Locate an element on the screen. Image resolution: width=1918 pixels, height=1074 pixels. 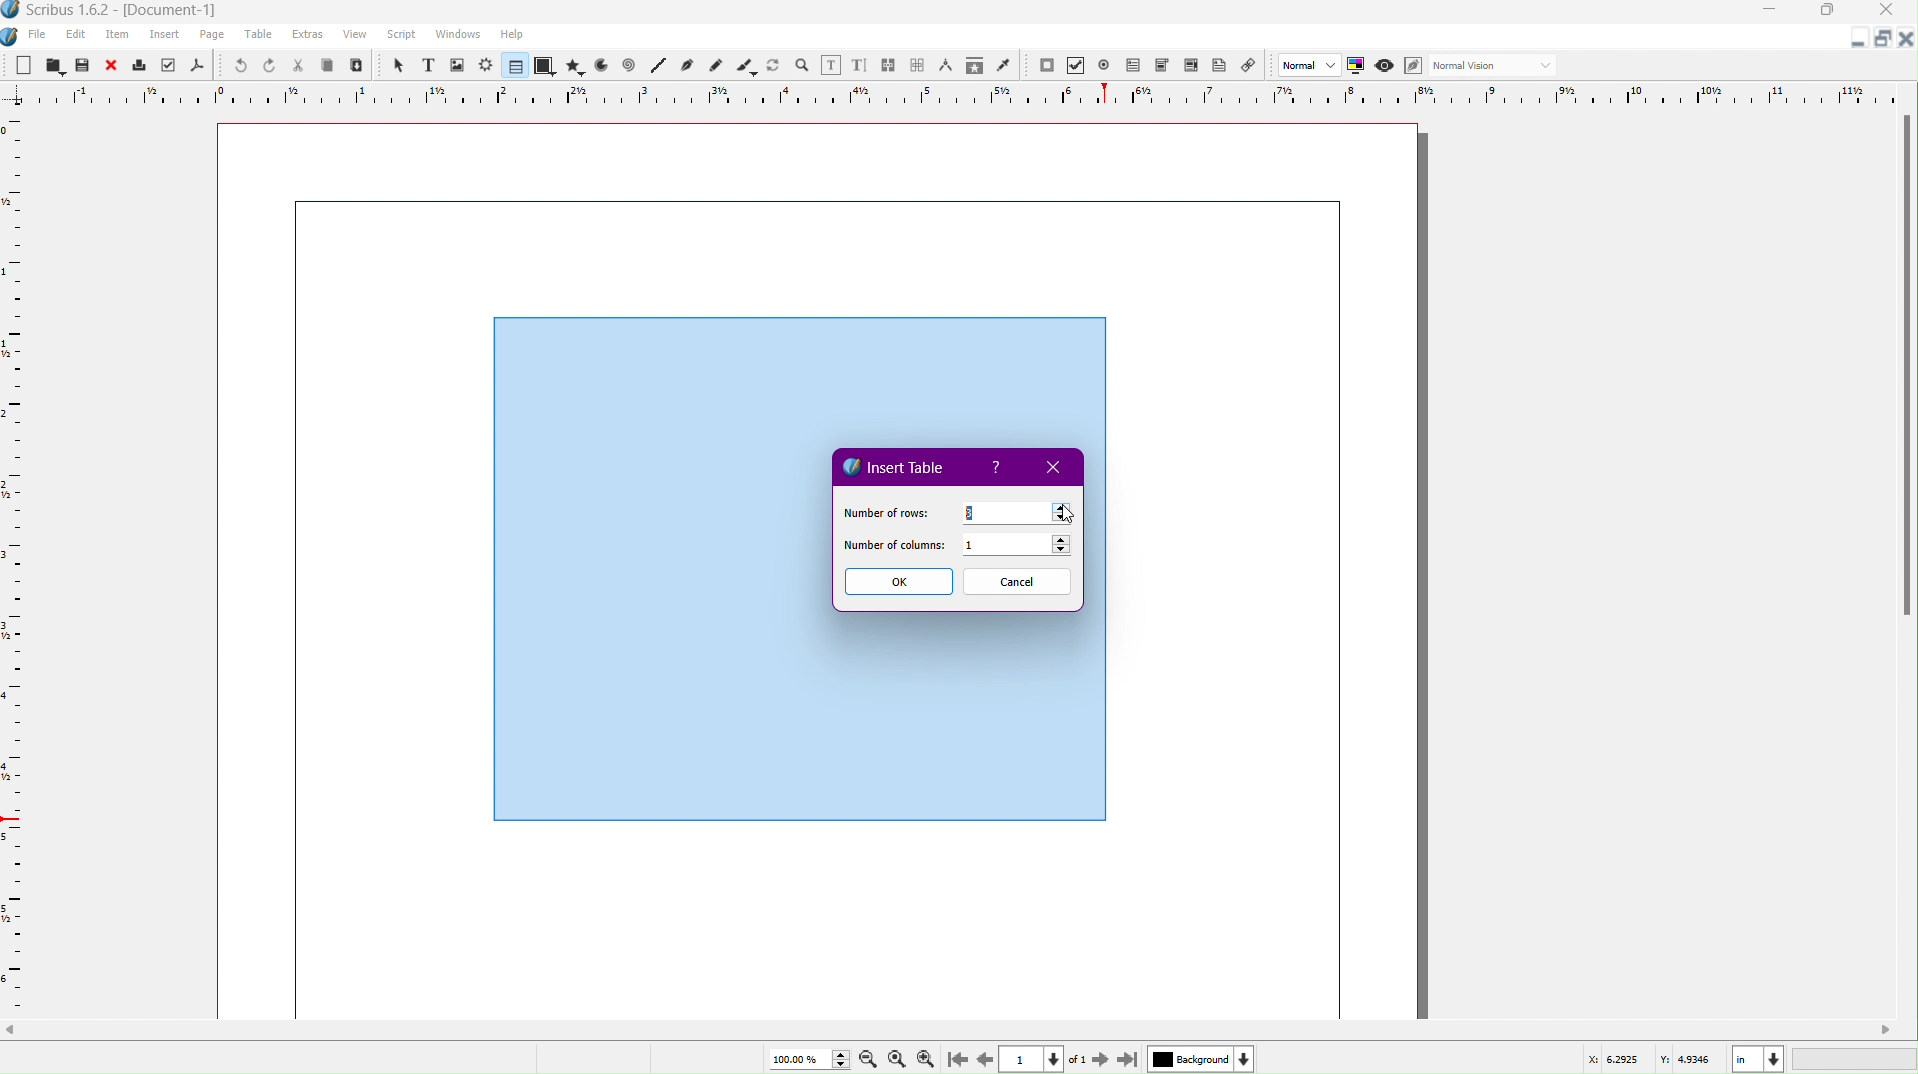
Text Frame is located at coordinates (427, 65).